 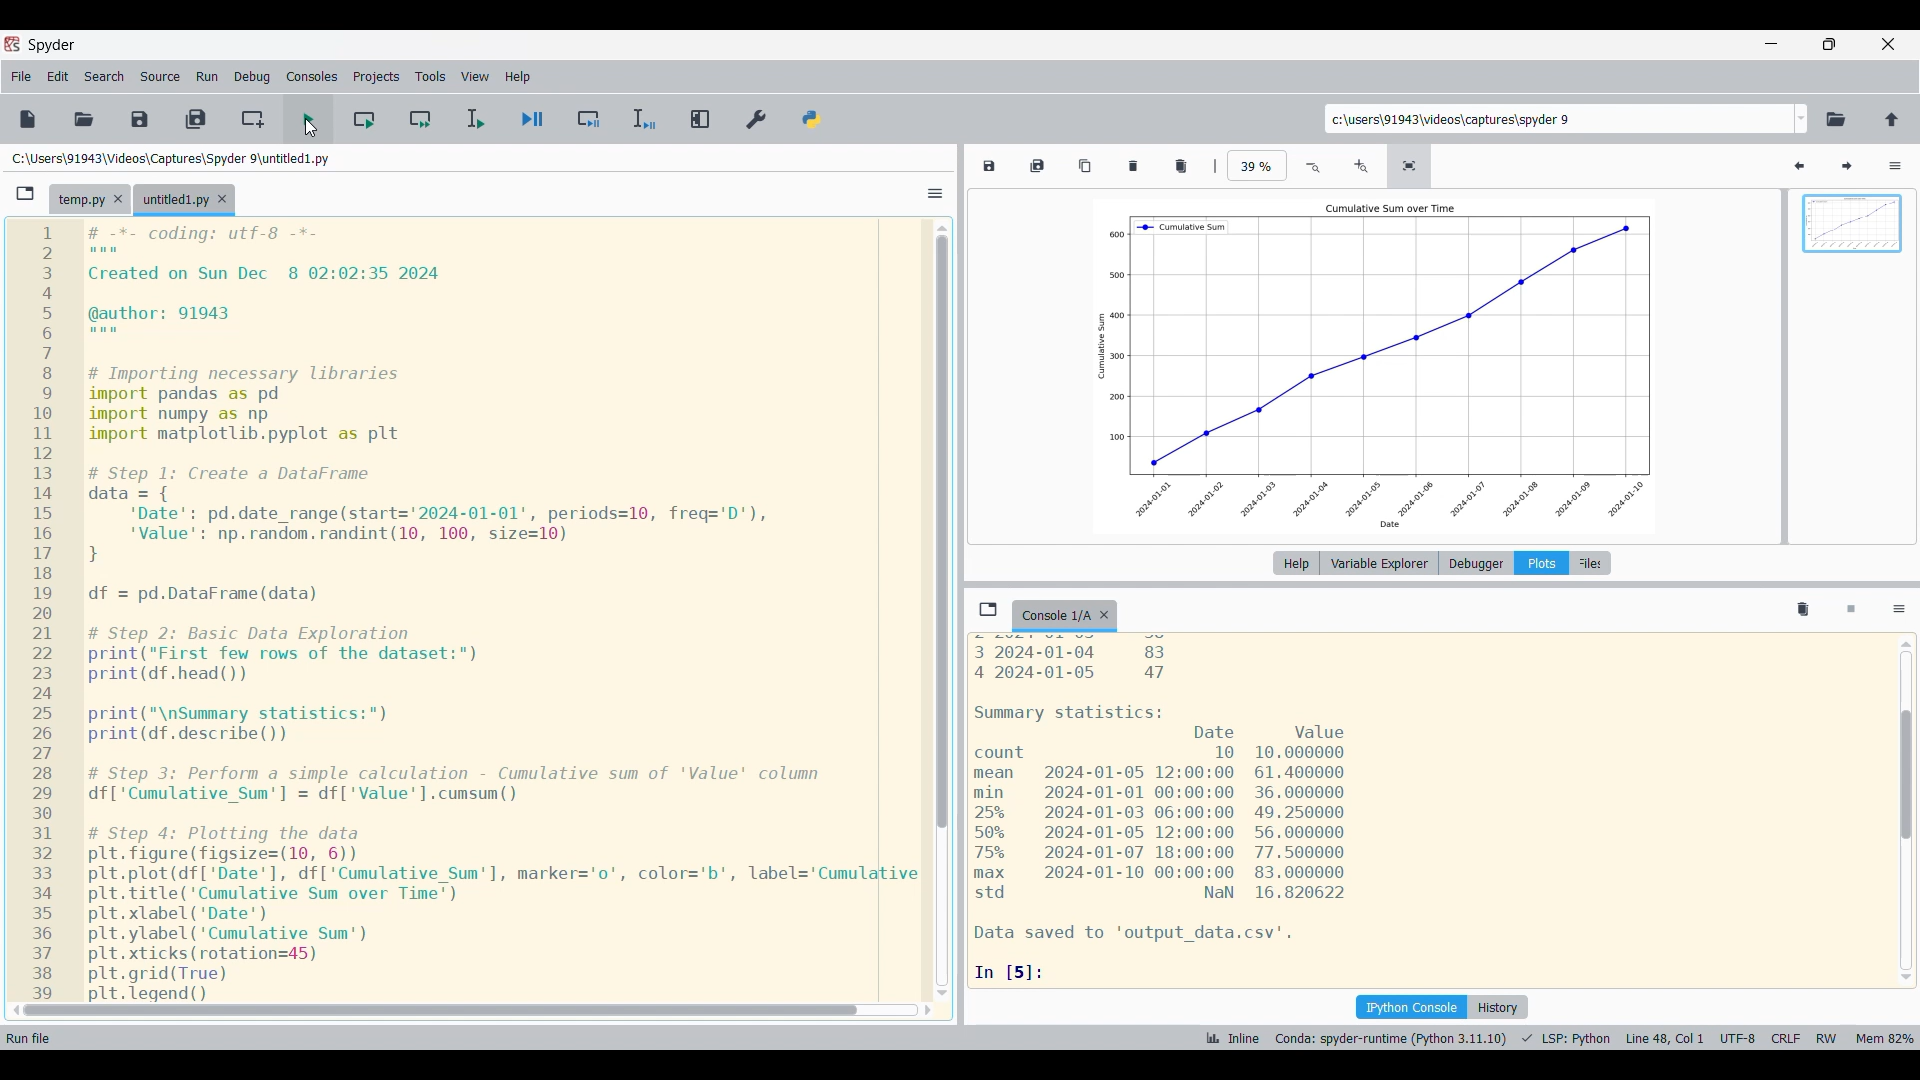 What do you see at coordinates (1562, 1038) in the screenshot?
I see `programming language` at bounding box center [1562, 1038].